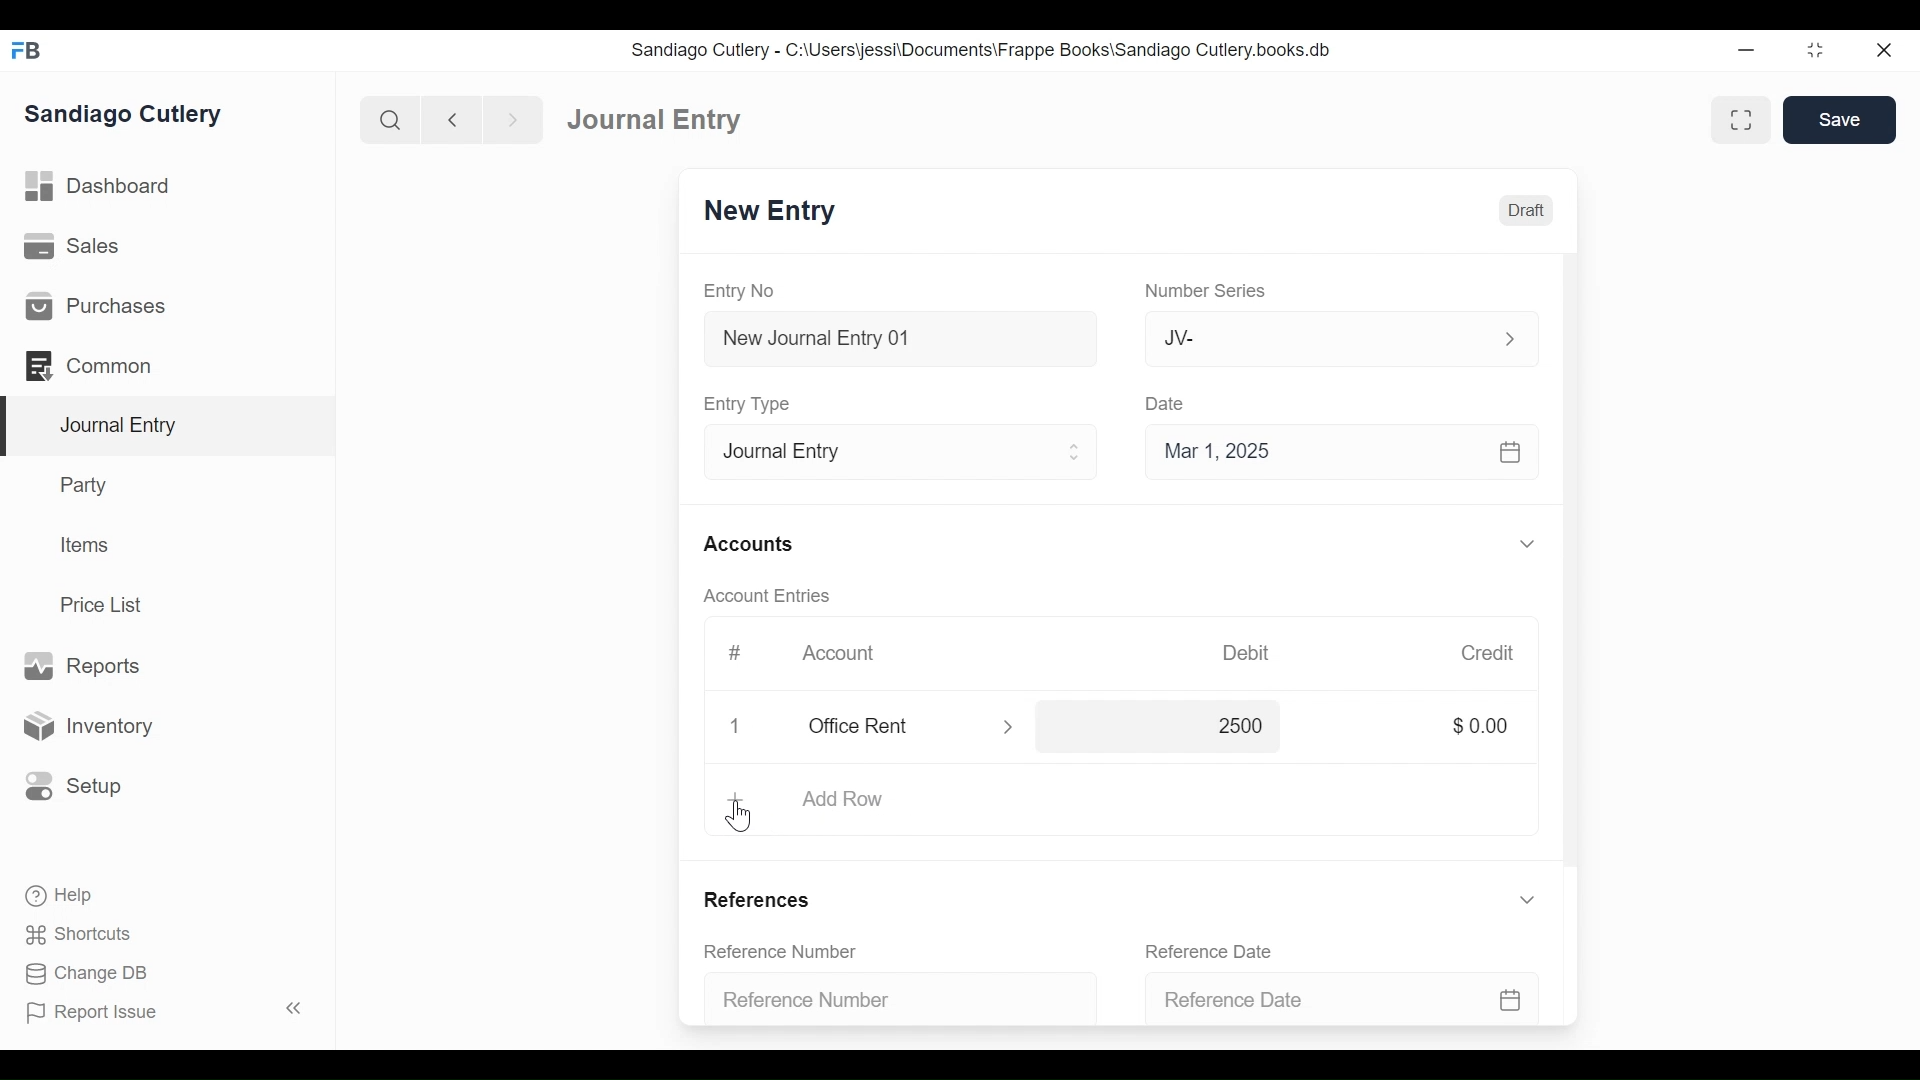 The width and height of the screenshot is (1920, 1080). What do you see at coordinates (1104, 802) in the screenshot?
I see `Add Row` at bounding box center [1104, 802].